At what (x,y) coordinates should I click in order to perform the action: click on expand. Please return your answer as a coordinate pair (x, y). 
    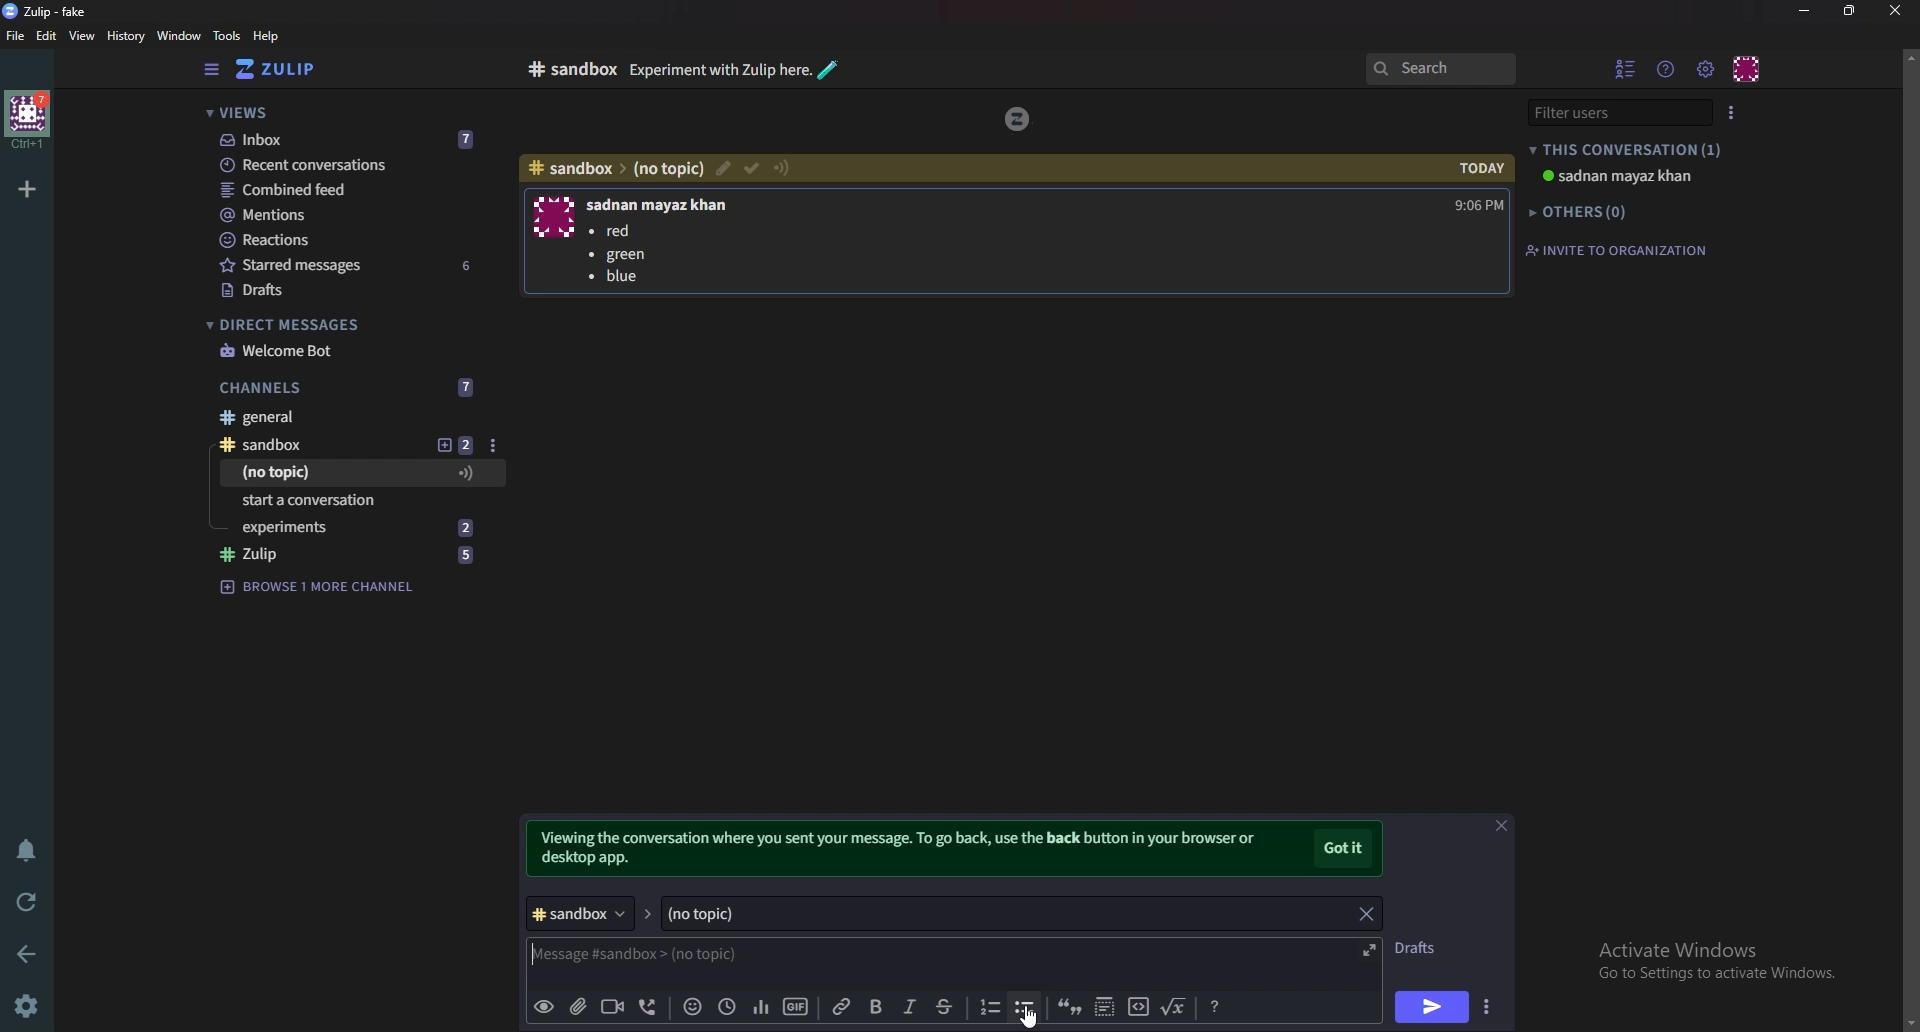
    Looking at the image, I should click on (1365, 950).